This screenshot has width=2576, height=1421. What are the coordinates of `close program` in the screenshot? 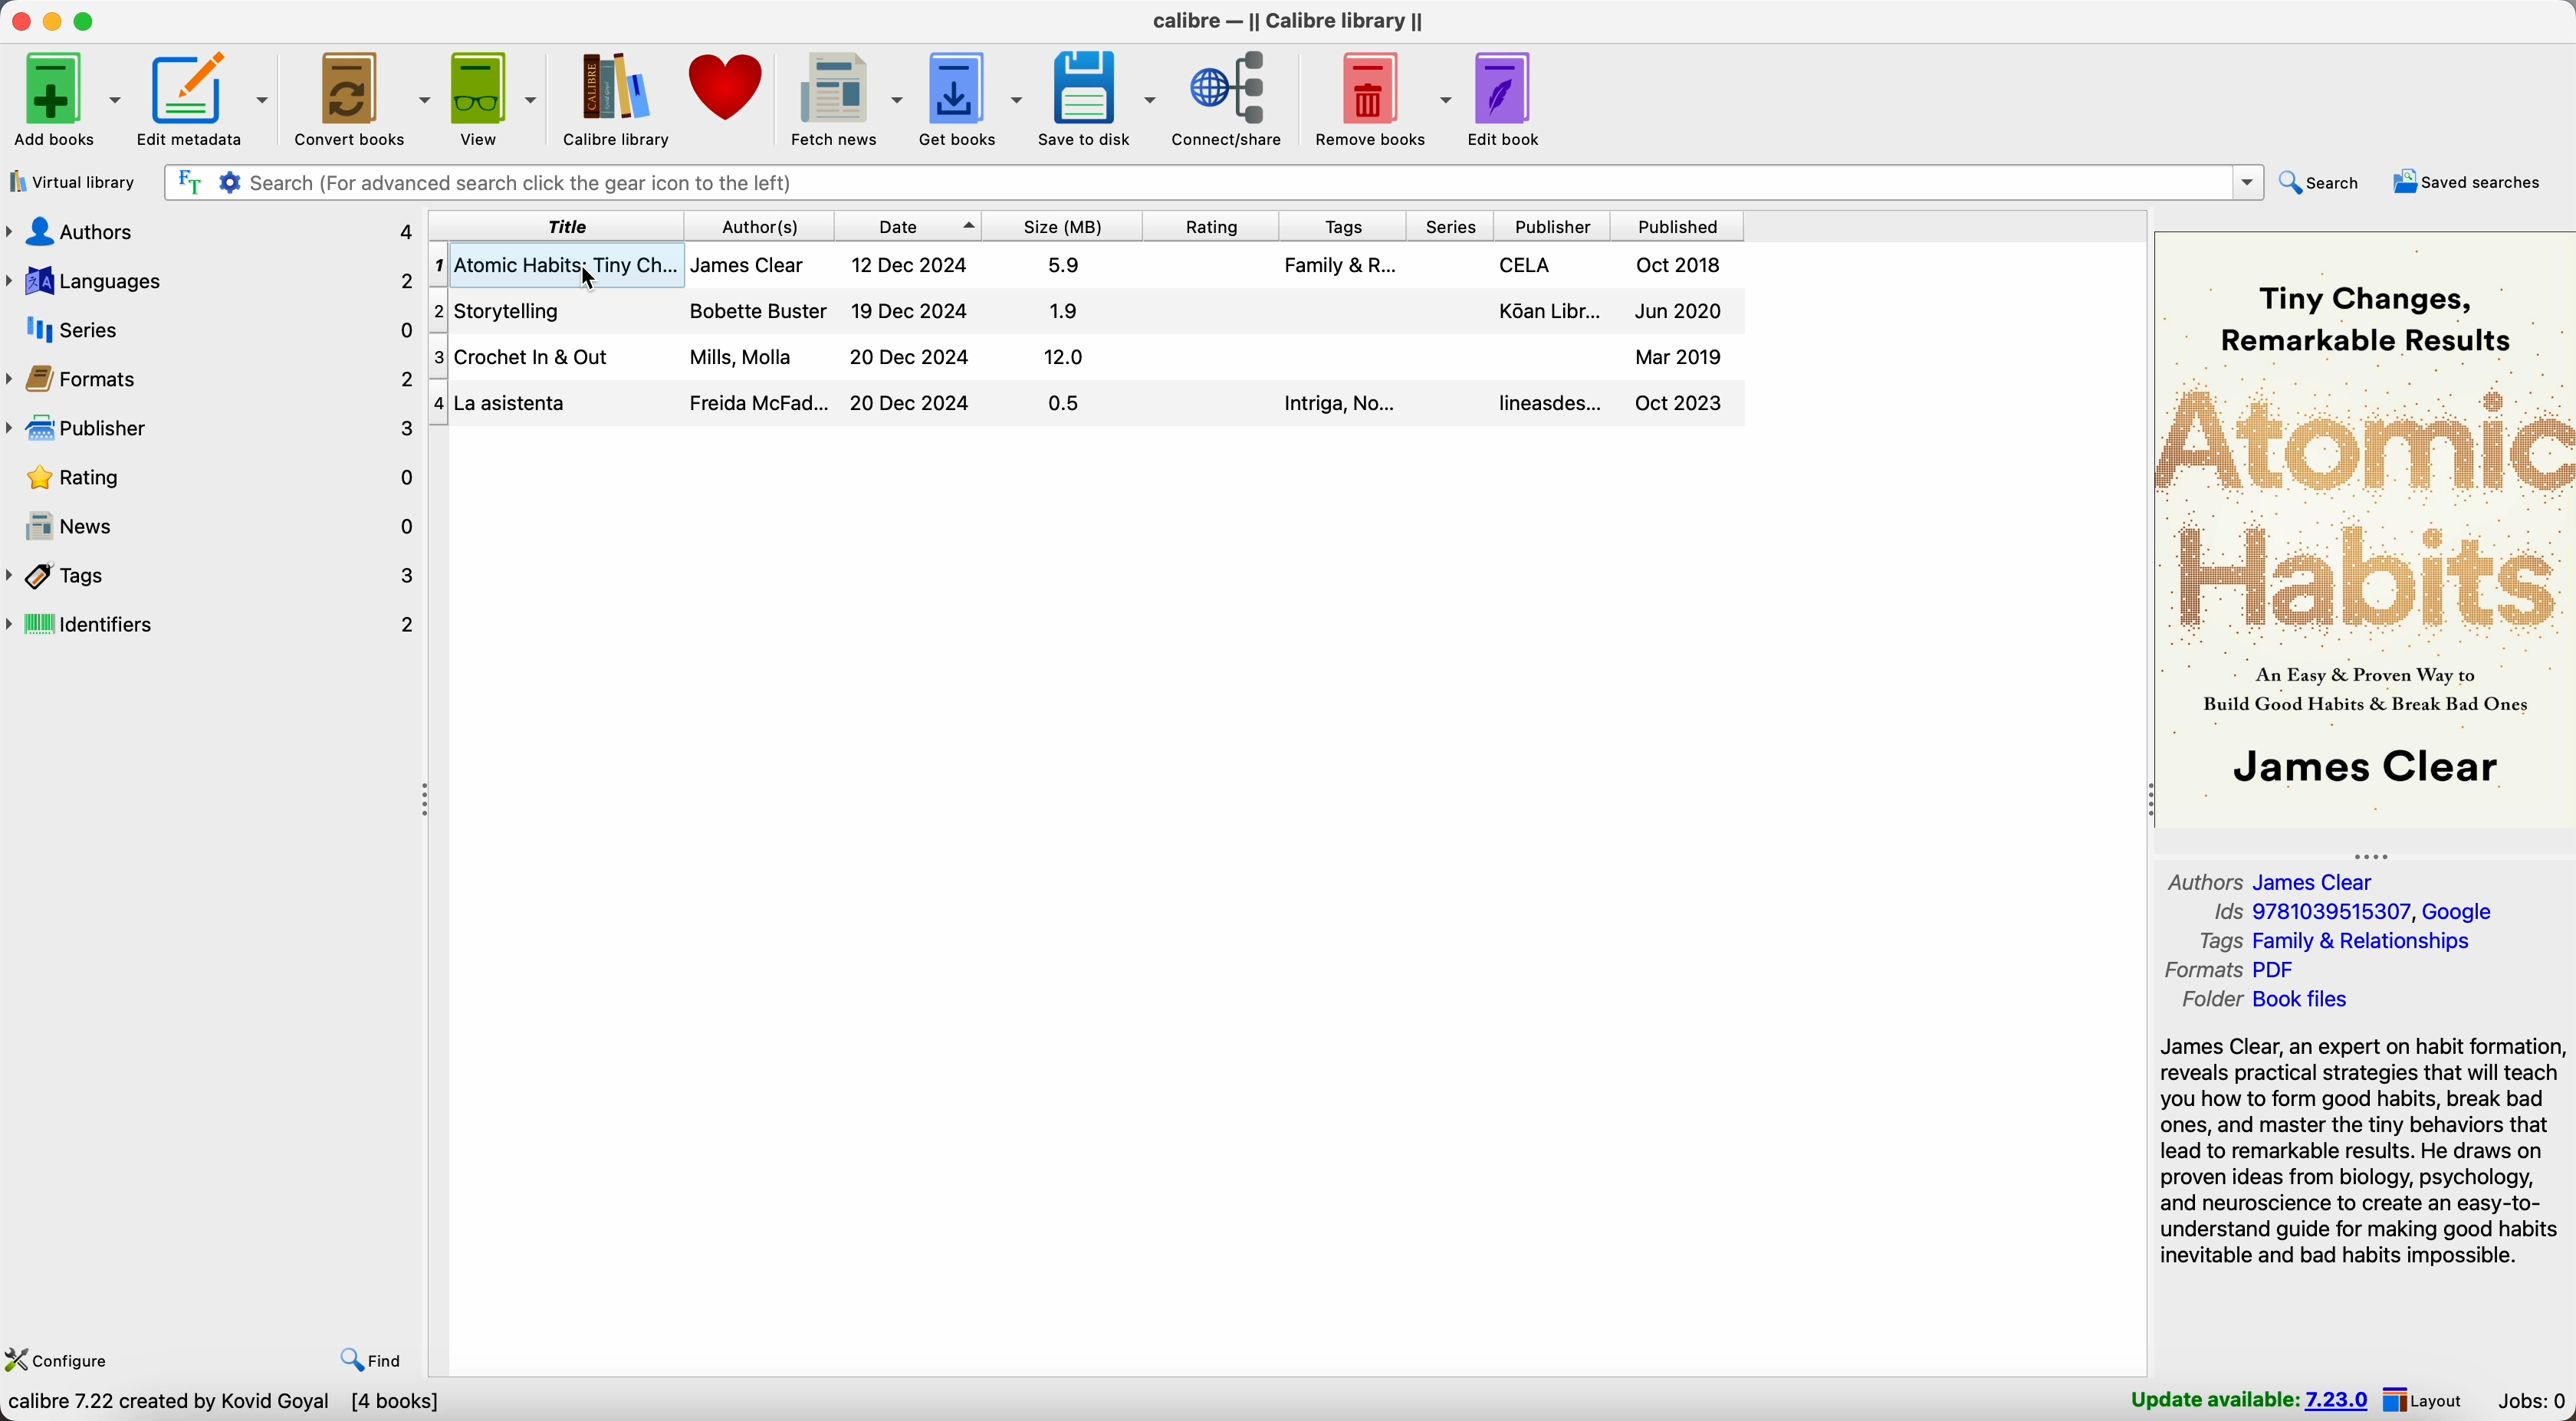 It's located at (18, 21).